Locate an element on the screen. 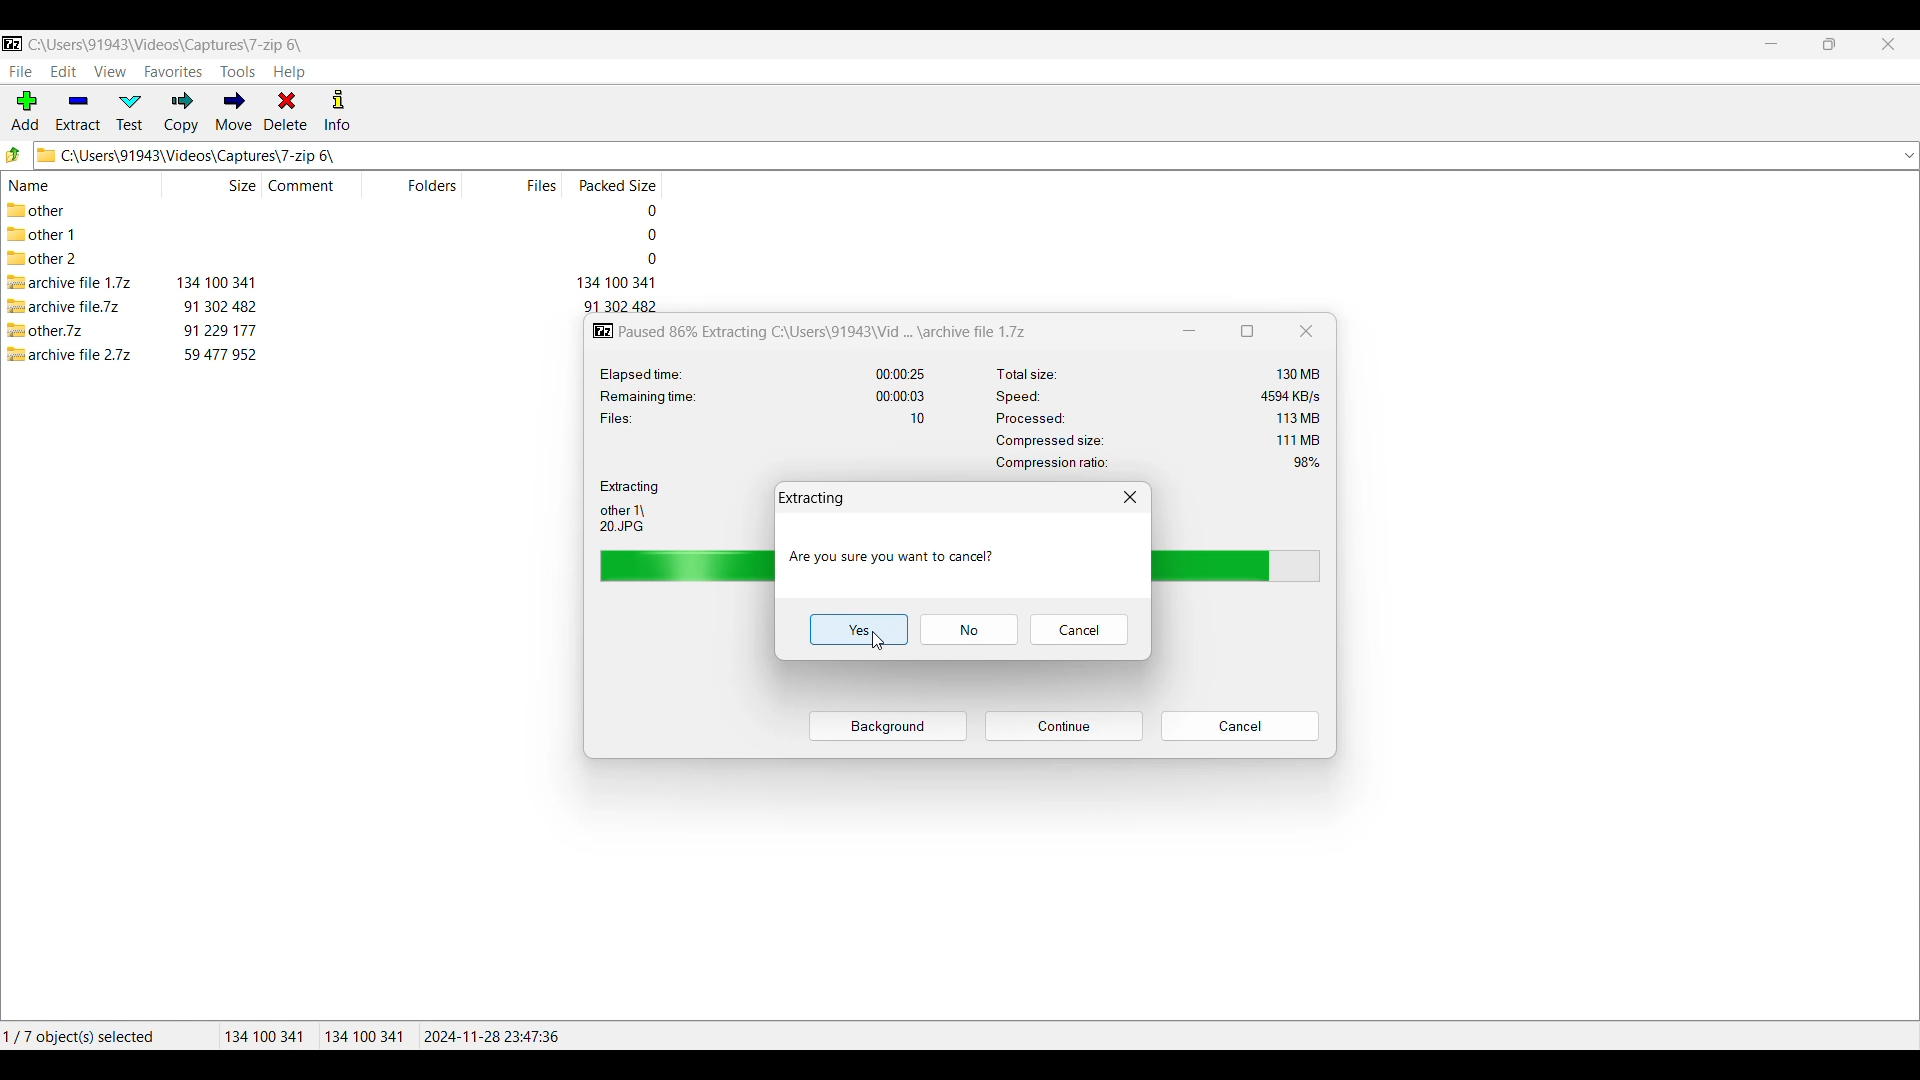  2024-11-28 23:47:36 is located at coordinates (496, 1036).